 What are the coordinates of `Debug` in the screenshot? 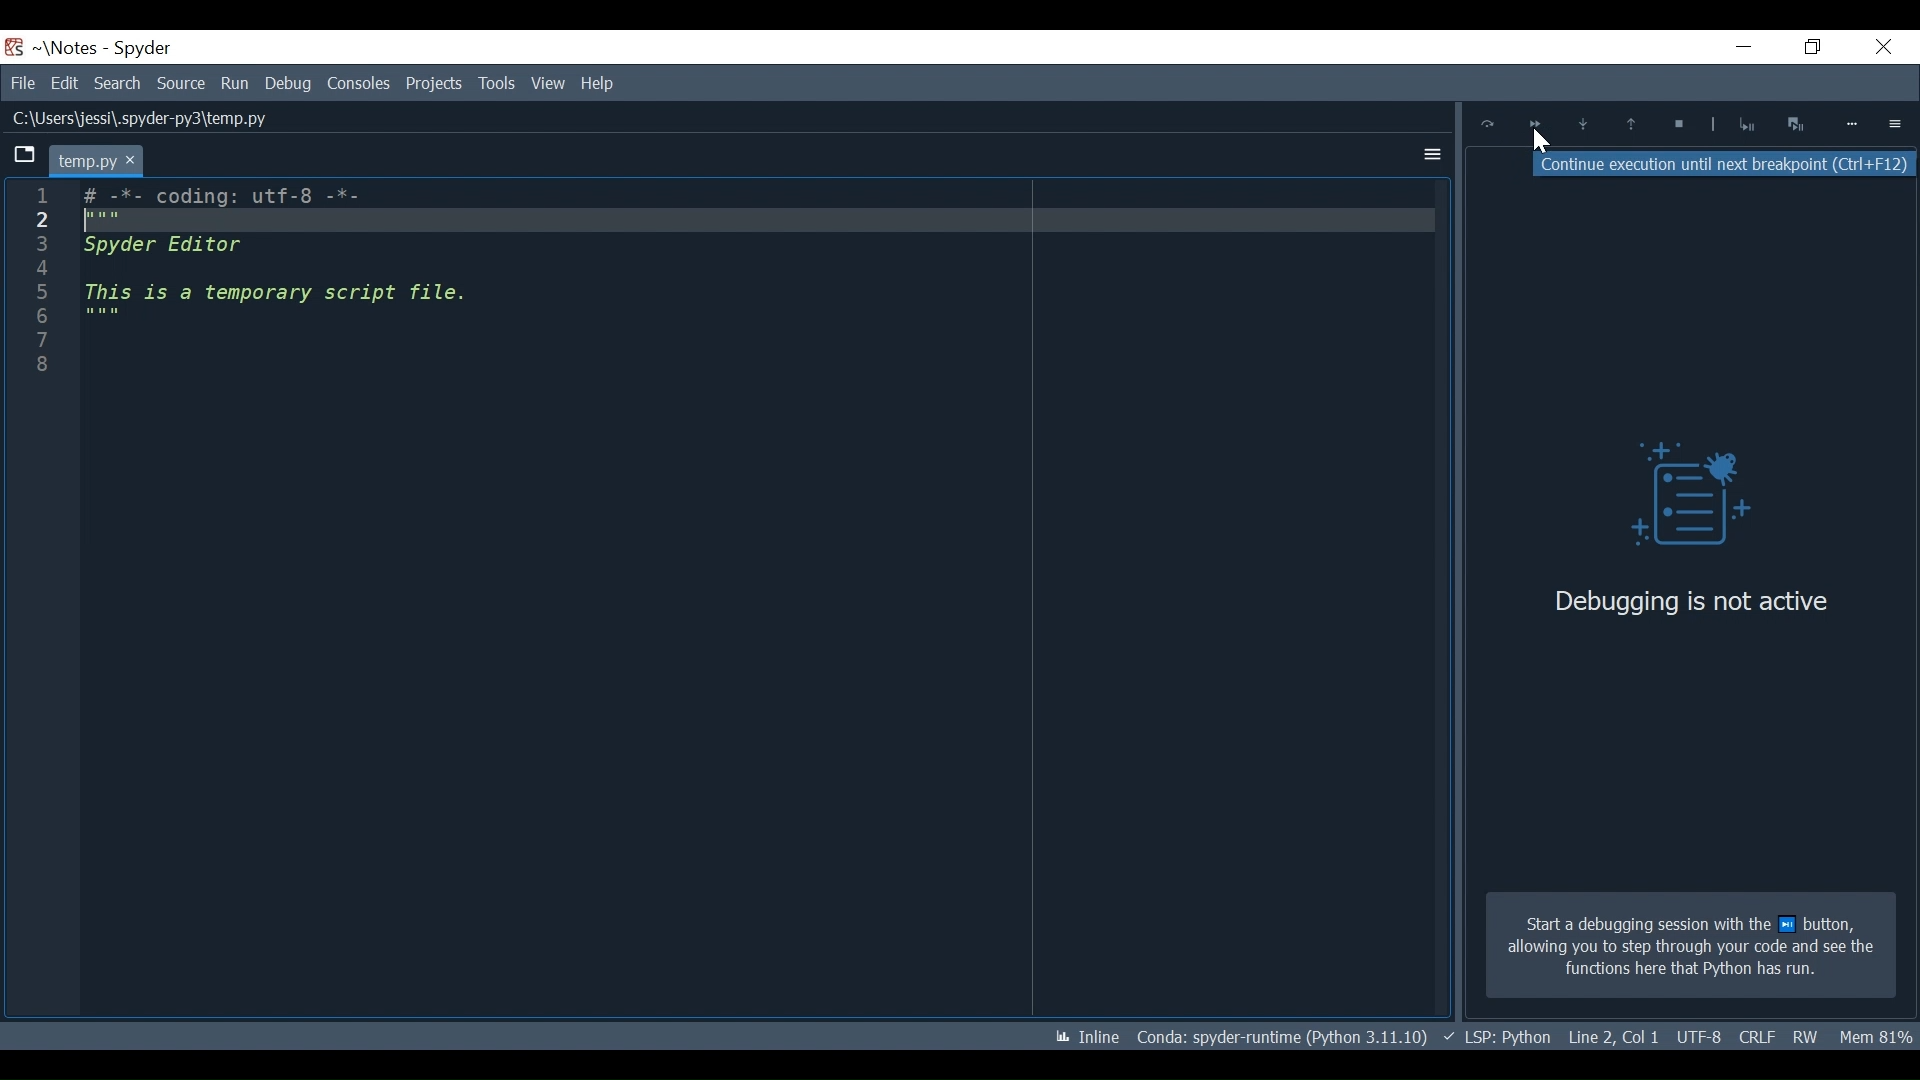 It's located at (1675, 499).